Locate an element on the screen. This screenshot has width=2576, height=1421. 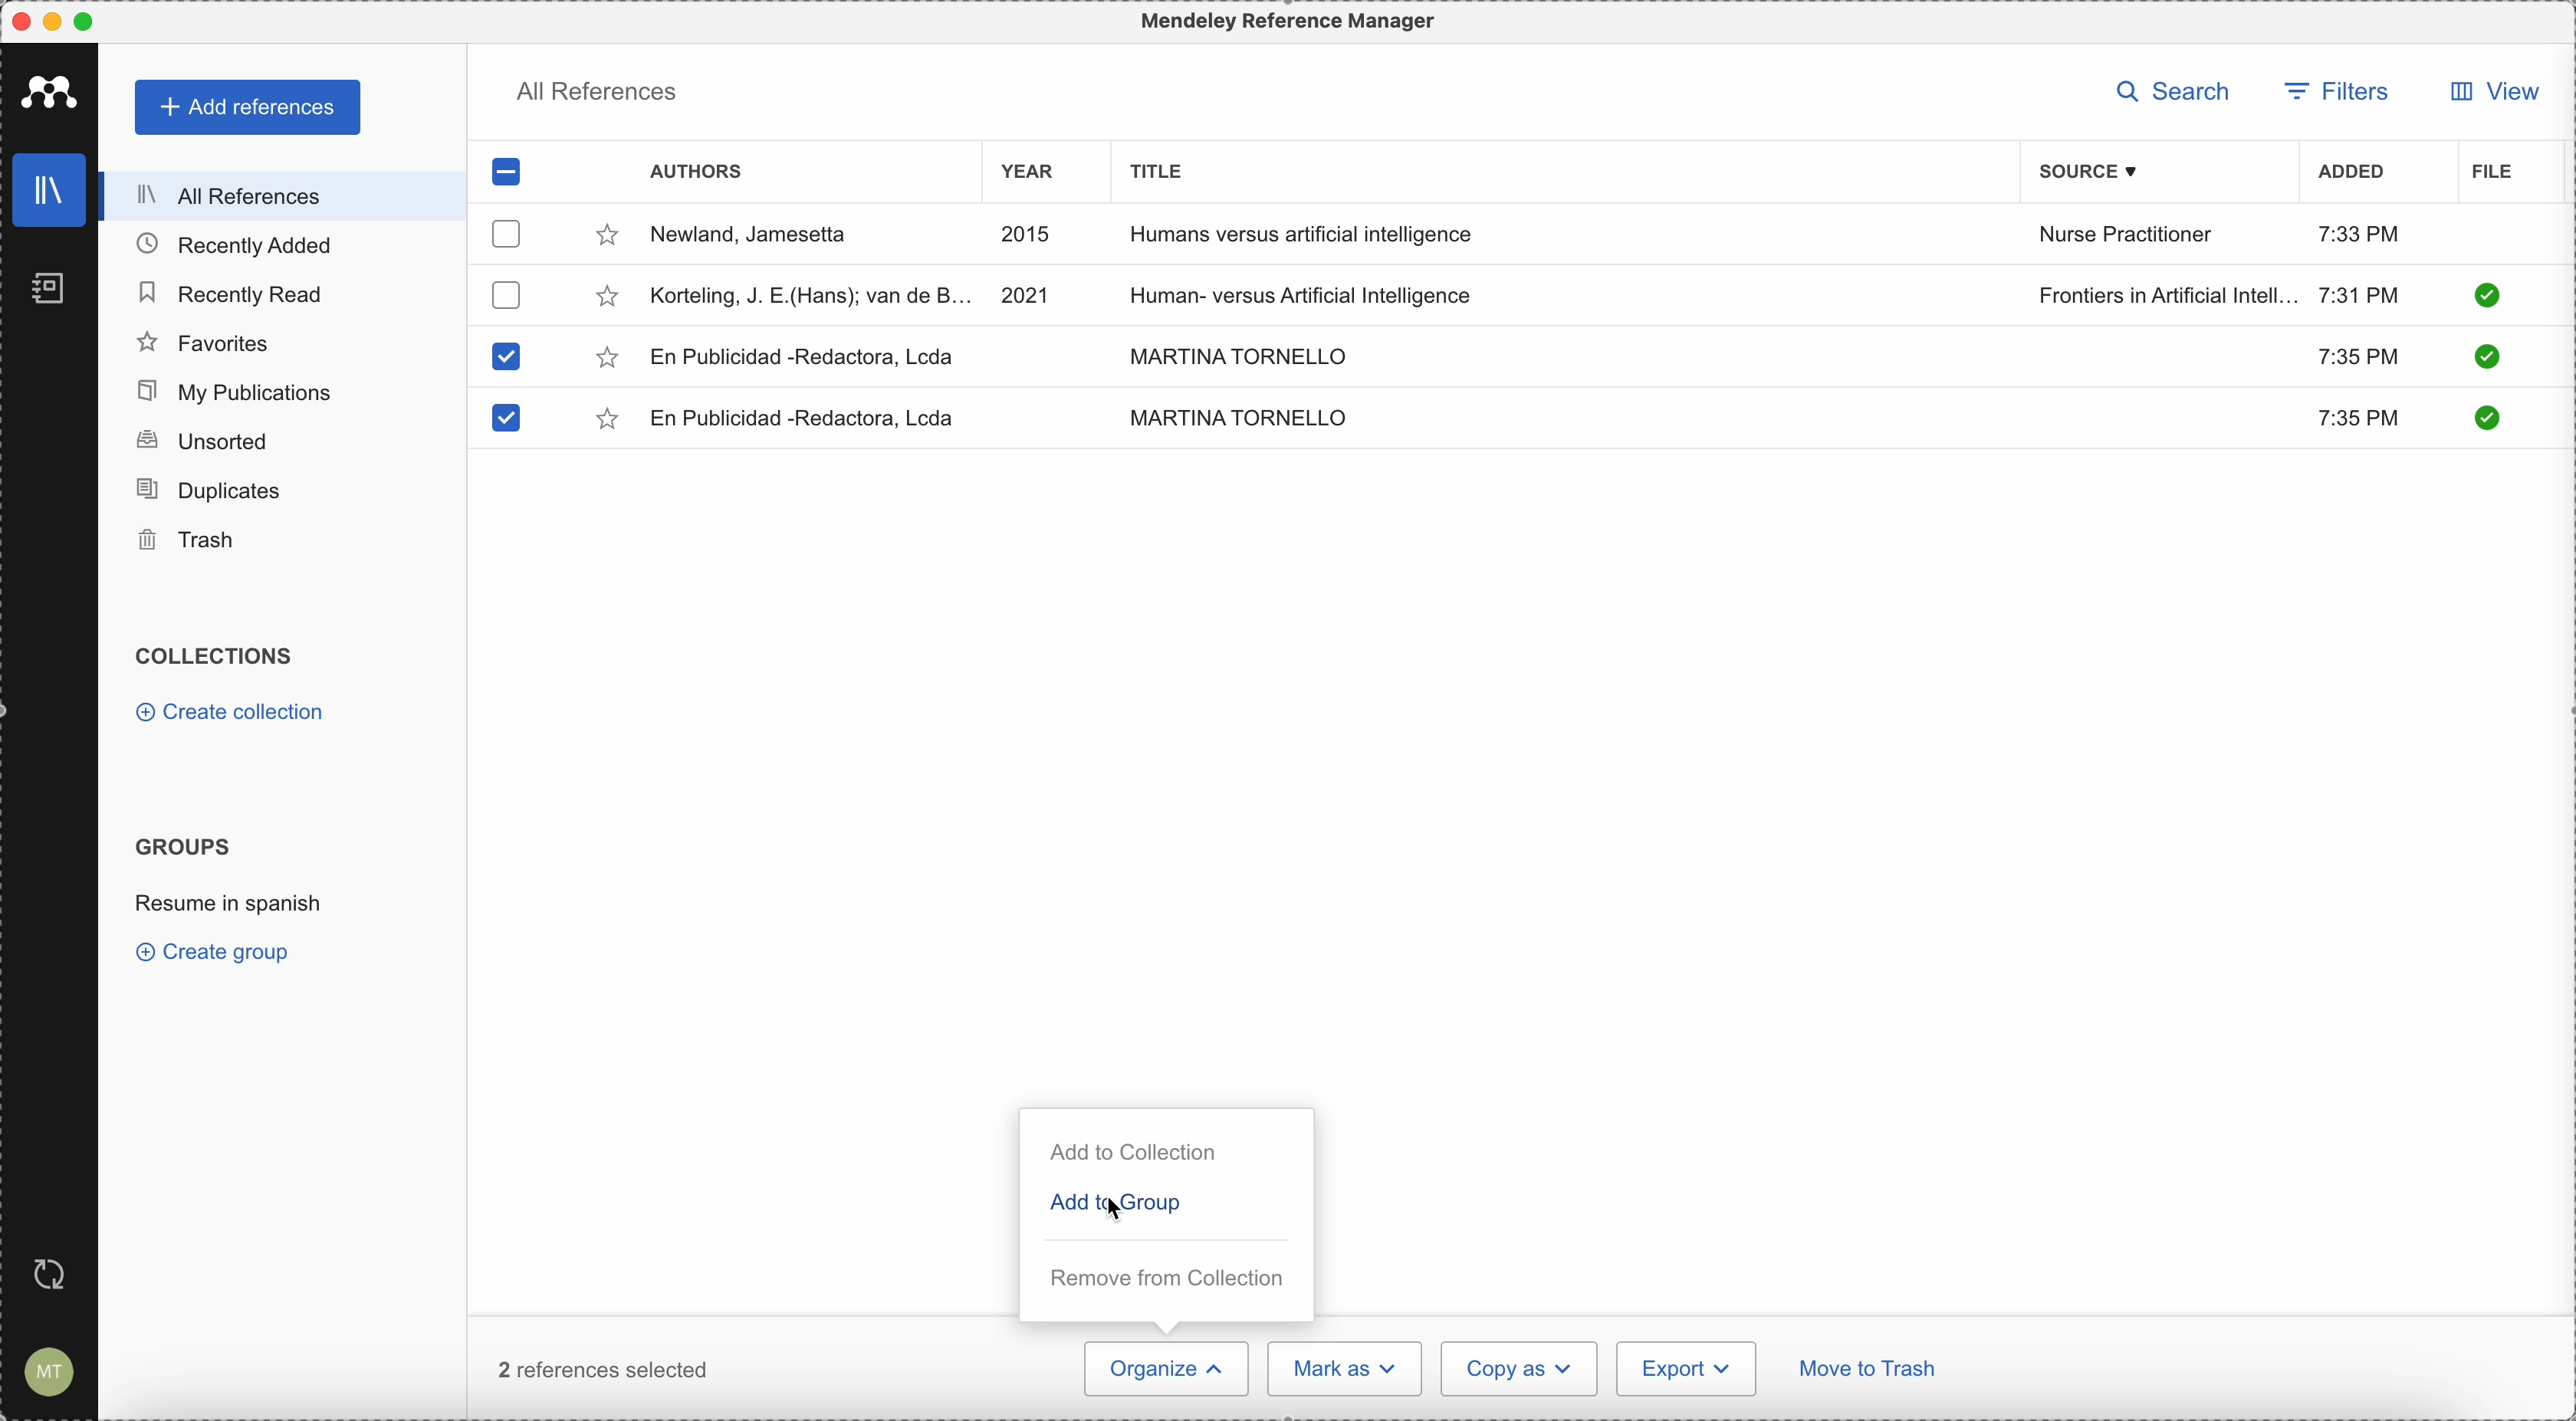
all references is located at coordinates (596, 96).